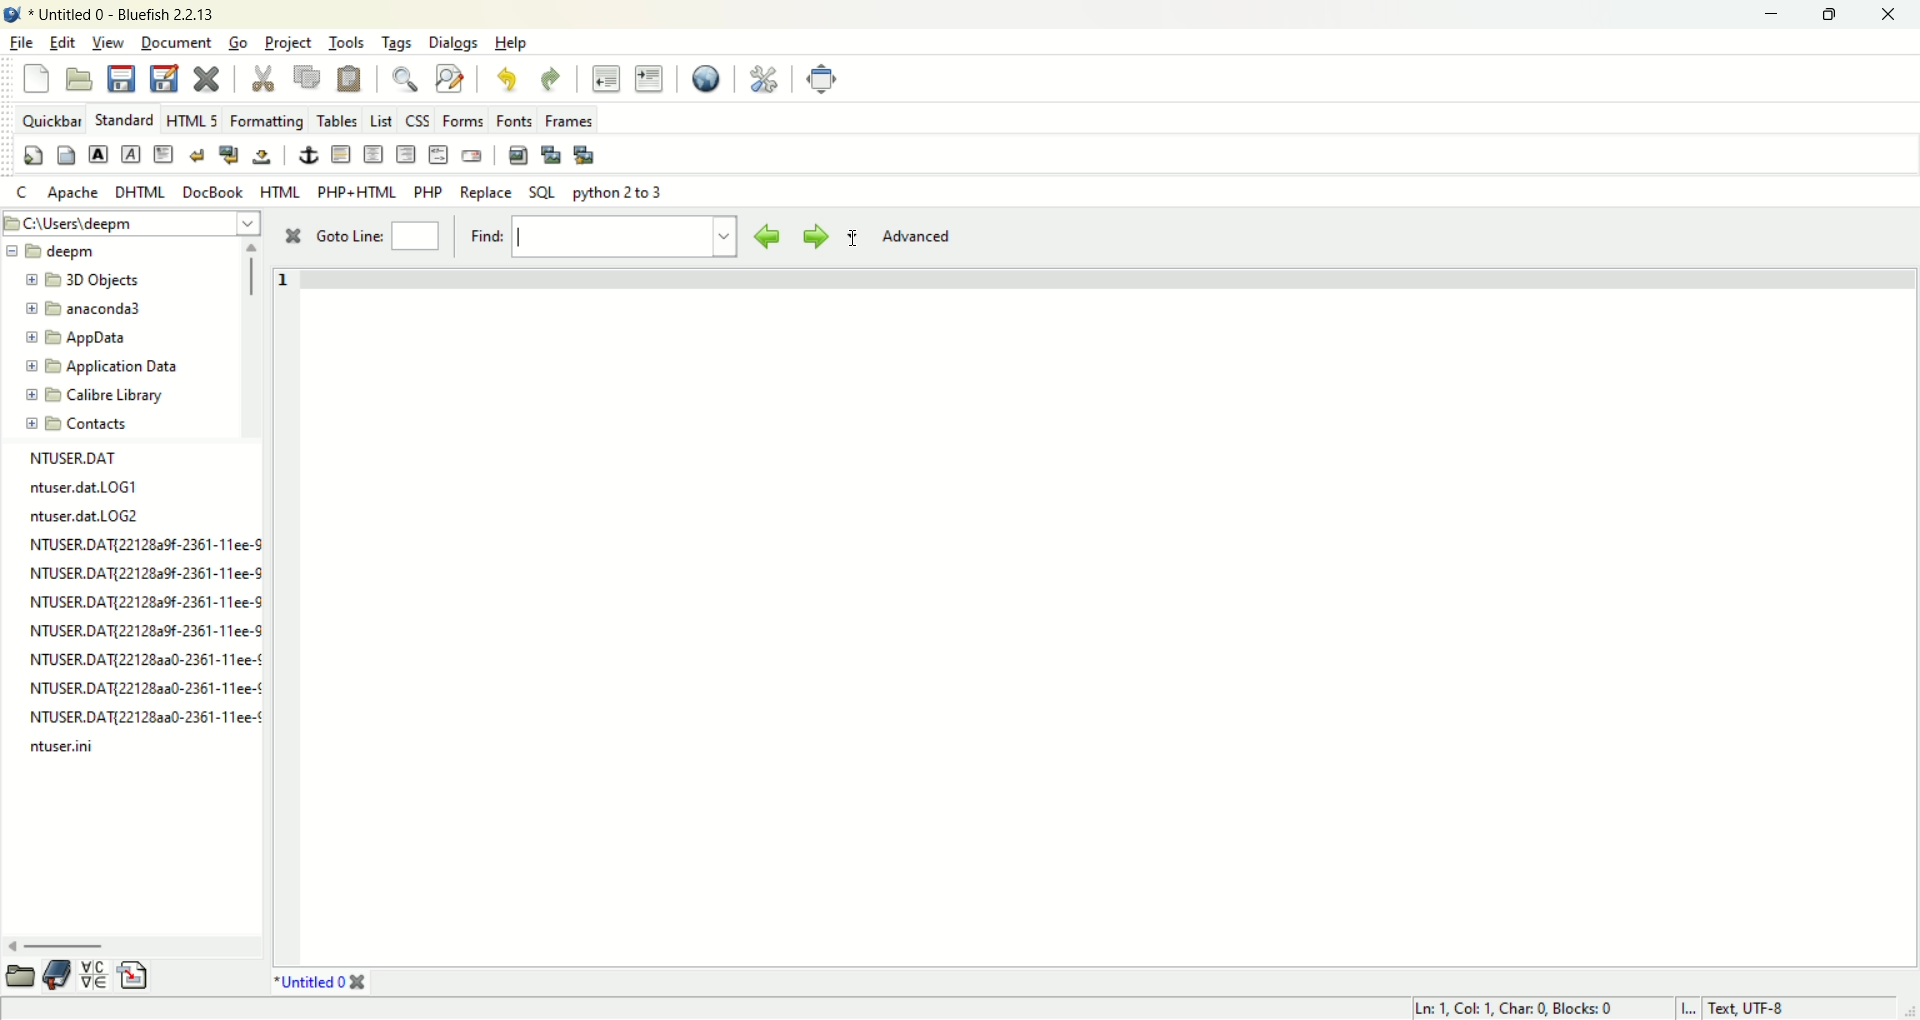 The image size is (1920, 1020). I want to click on help, so click(512, 43).